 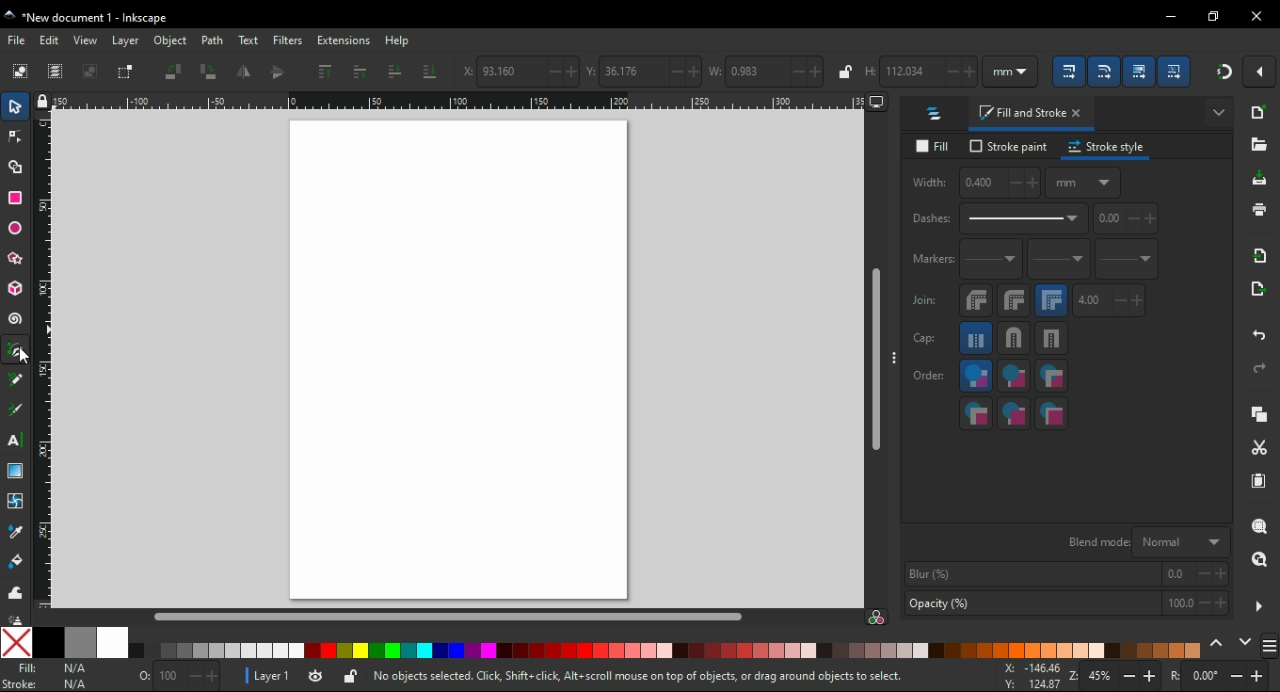 What do you see at coordinates (1139, 73) in the screenshot?
I see `move gradients along with other objects` at bounding box center [1139, 73].